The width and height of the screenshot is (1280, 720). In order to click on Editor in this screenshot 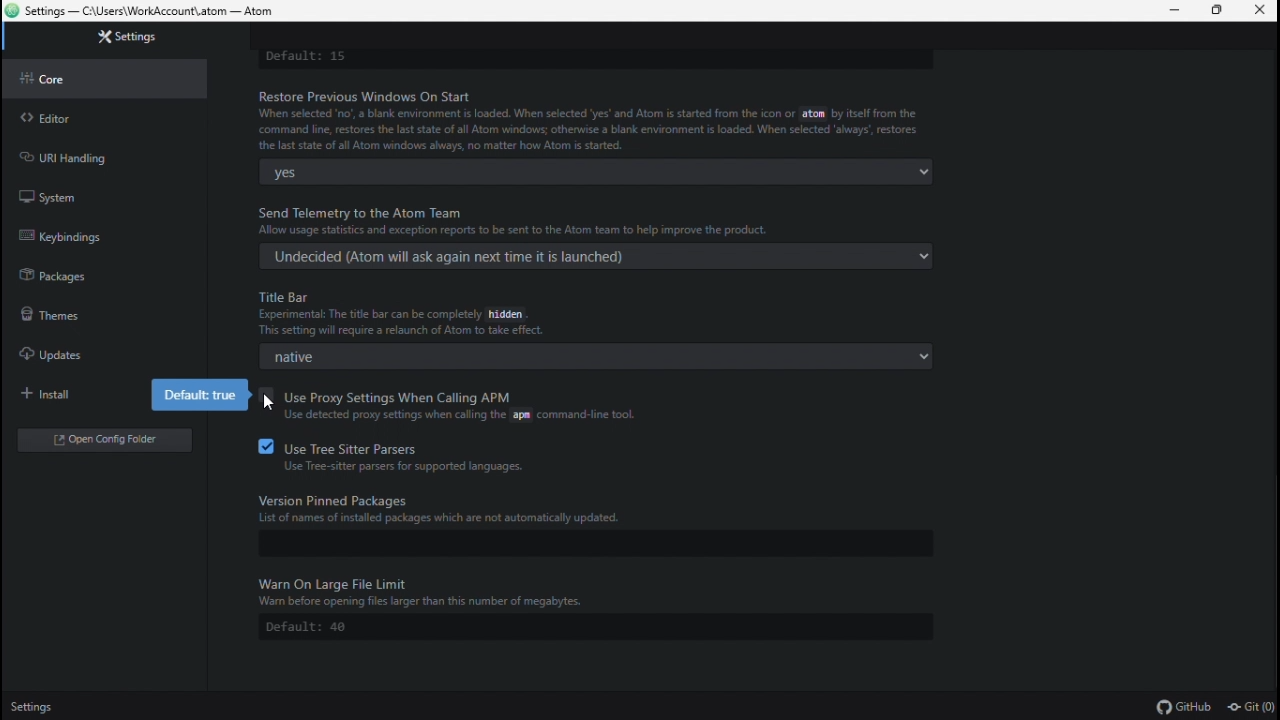, I will do `click(95, 115)`.